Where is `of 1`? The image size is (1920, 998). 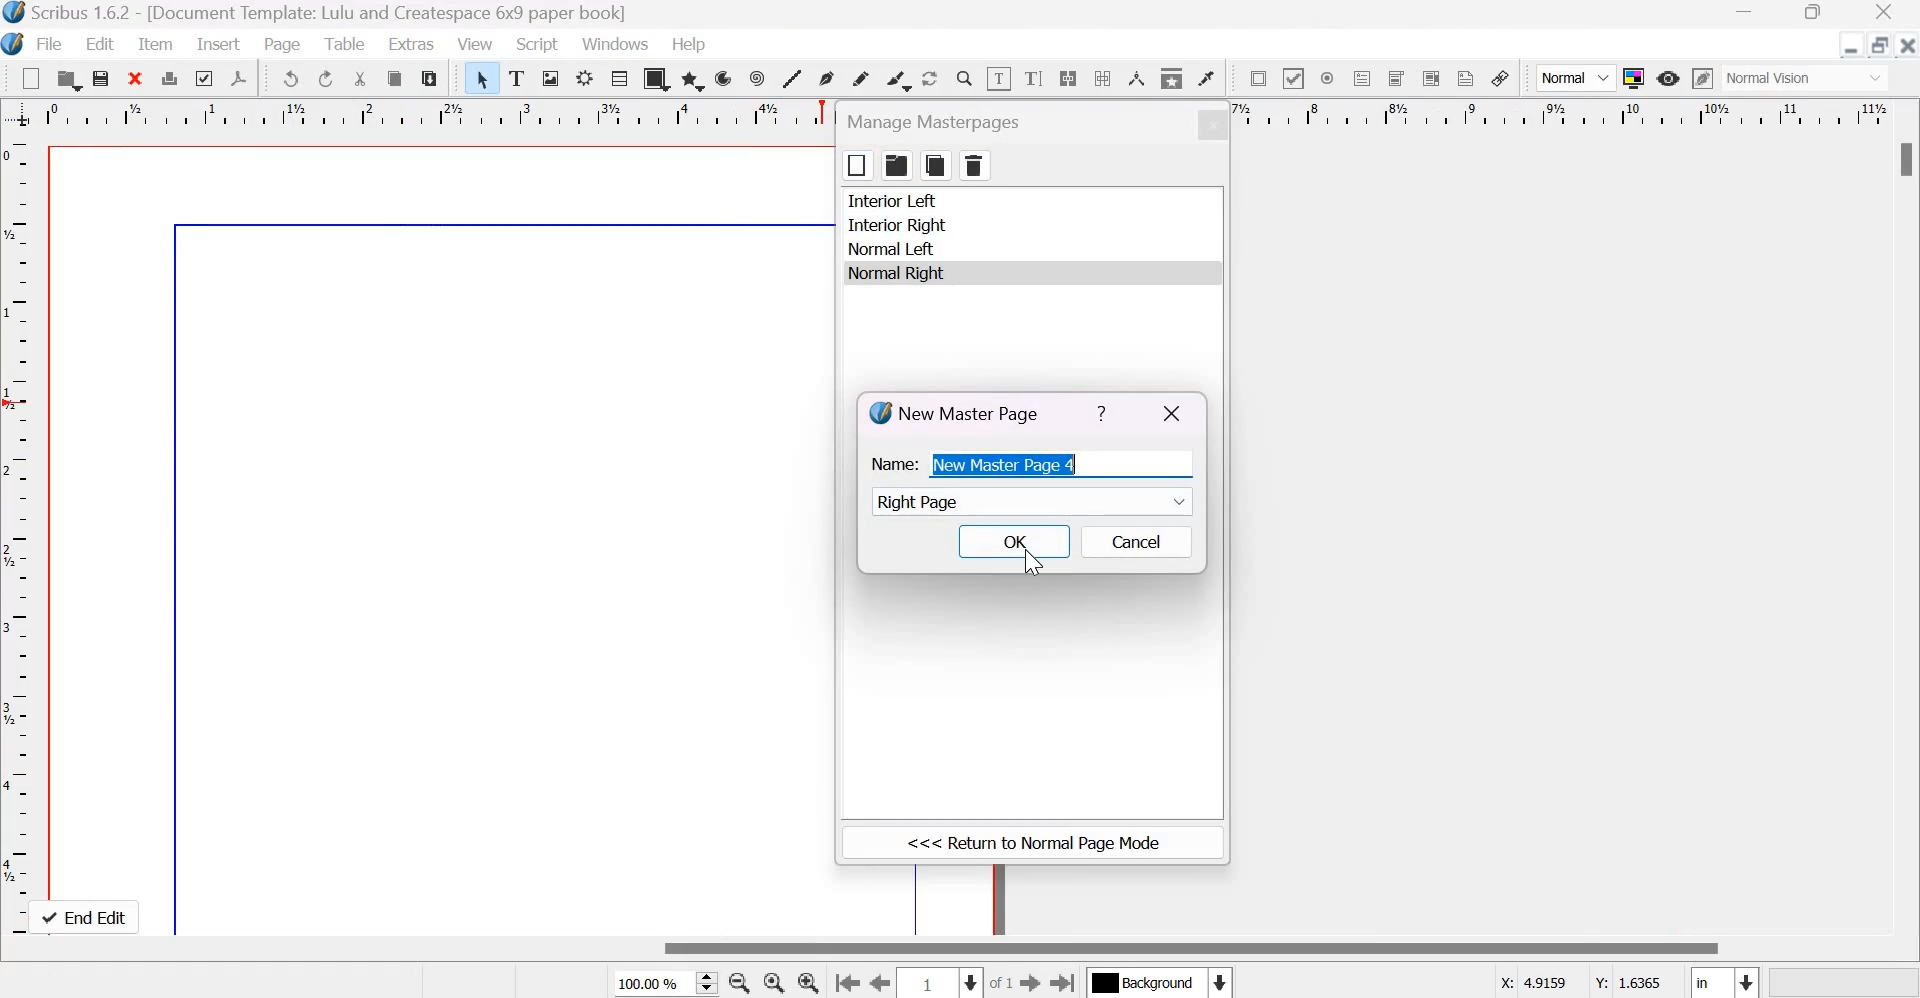 of 1 is located at coordinates (1001, 982).